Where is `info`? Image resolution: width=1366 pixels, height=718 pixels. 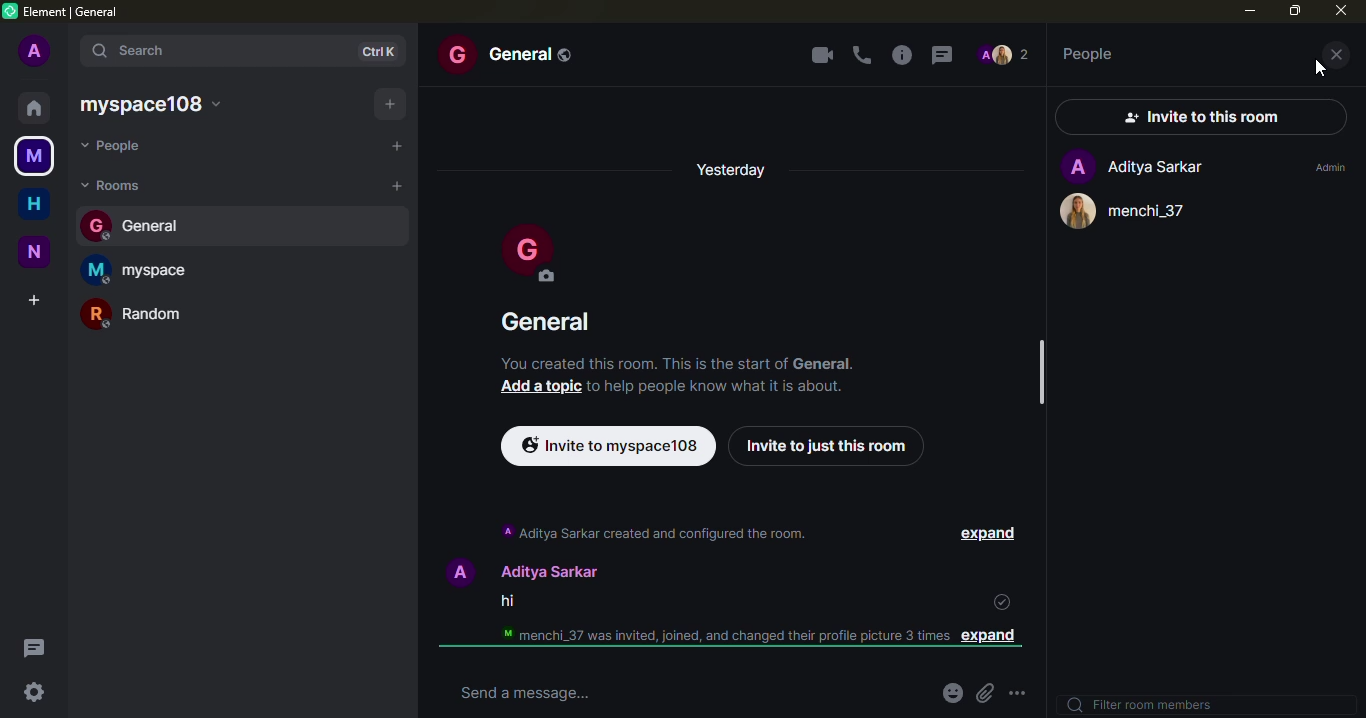
info is located at coordinates (898, 55).